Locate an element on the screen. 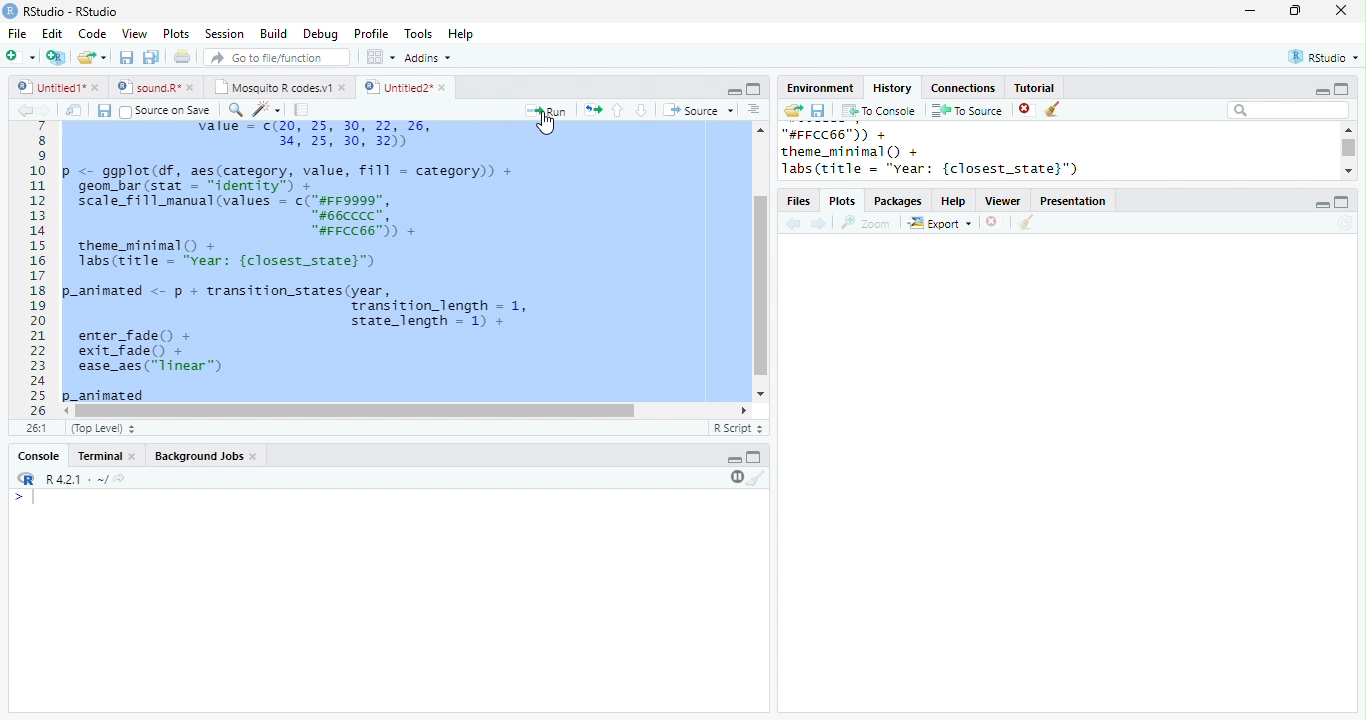 The width and height of the screenshot is (1366, 720). clear is located at coordinates (1052, 109).